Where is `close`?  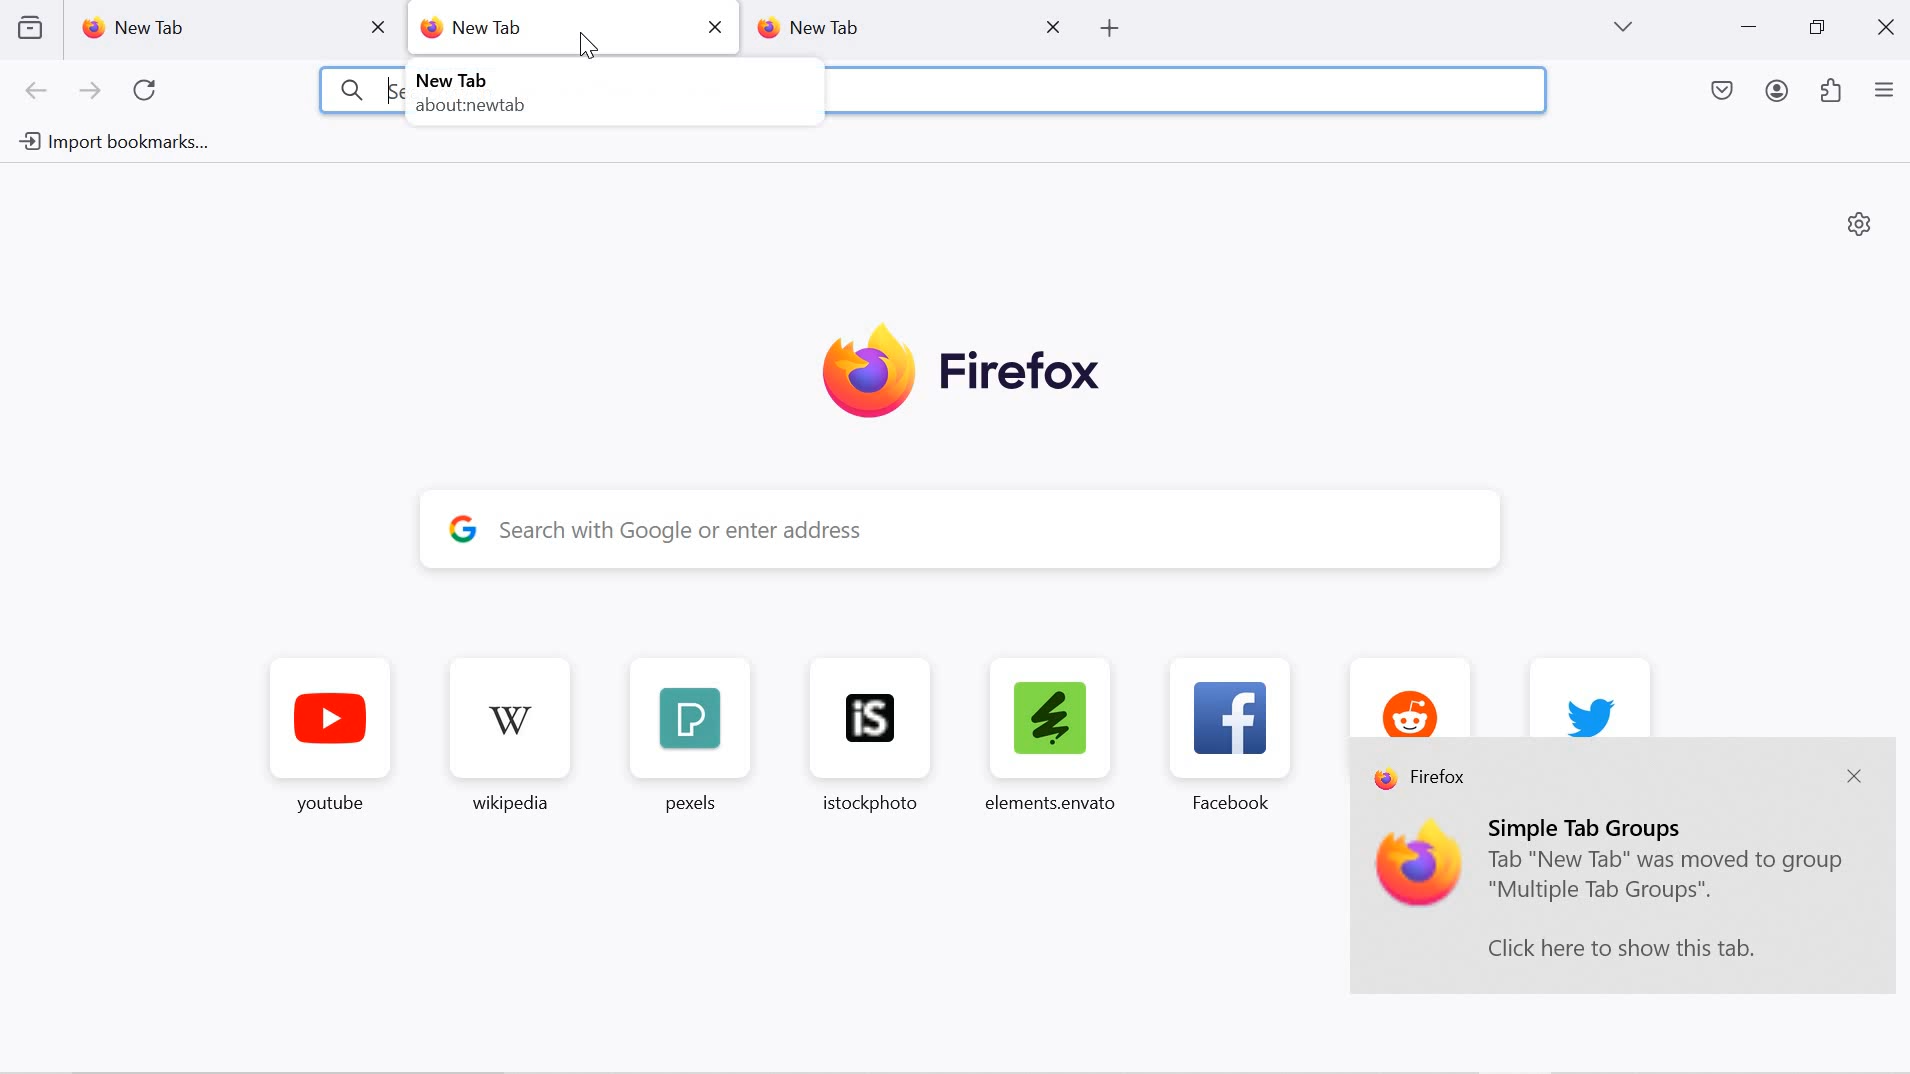 close is located at coordinates (1853, 778).